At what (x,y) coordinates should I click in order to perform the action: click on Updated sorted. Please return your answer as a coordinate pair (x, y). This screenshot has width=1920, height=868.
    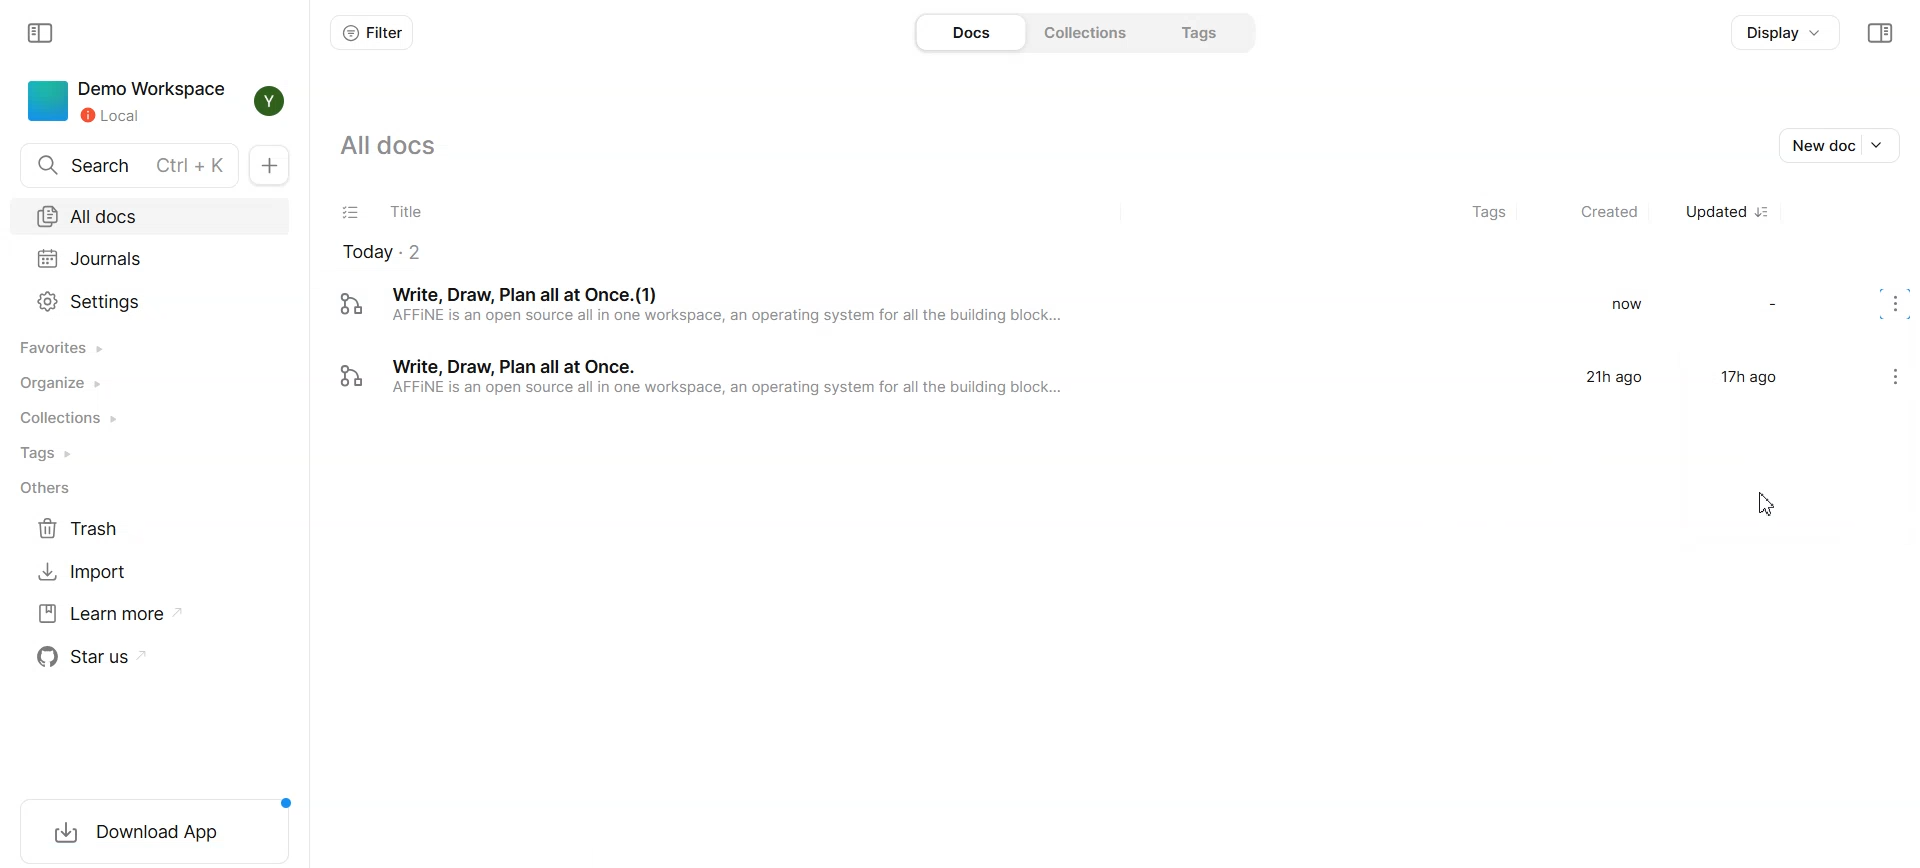
    Looking at the image, I should click on (1731, 211).